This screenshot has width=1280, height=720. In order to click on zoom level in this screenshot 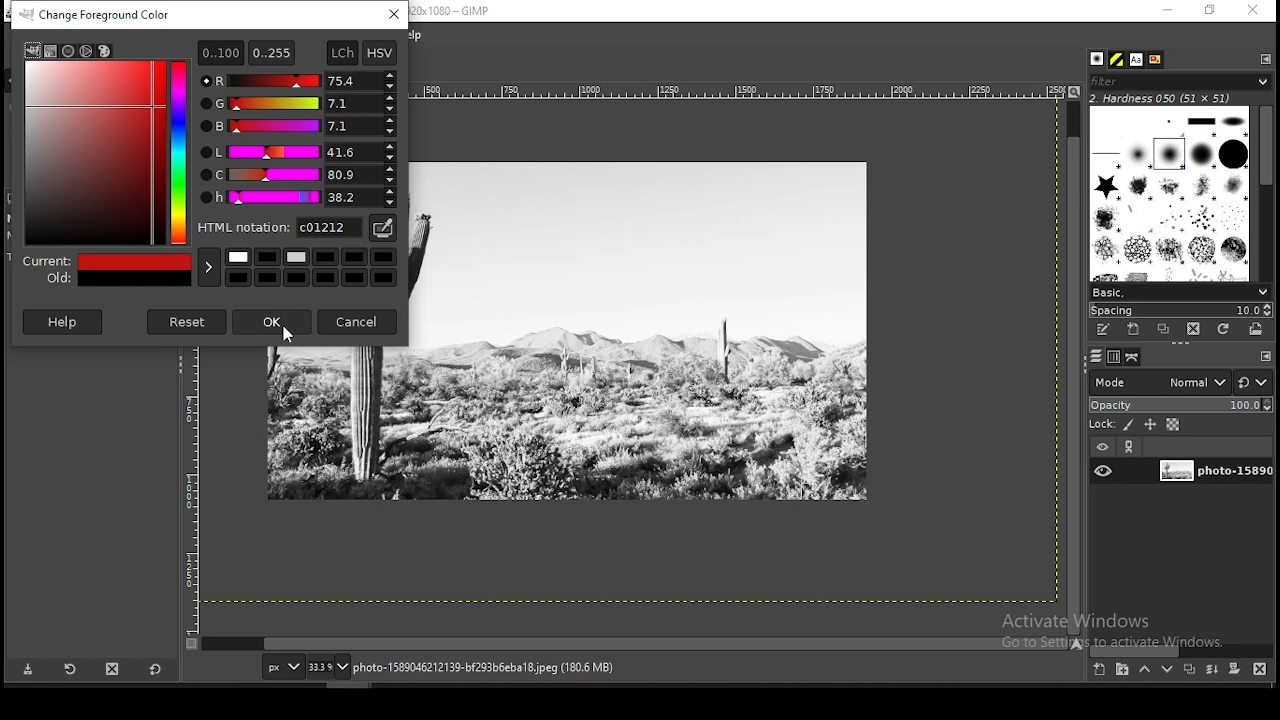, I will do `click(329, 666)`.